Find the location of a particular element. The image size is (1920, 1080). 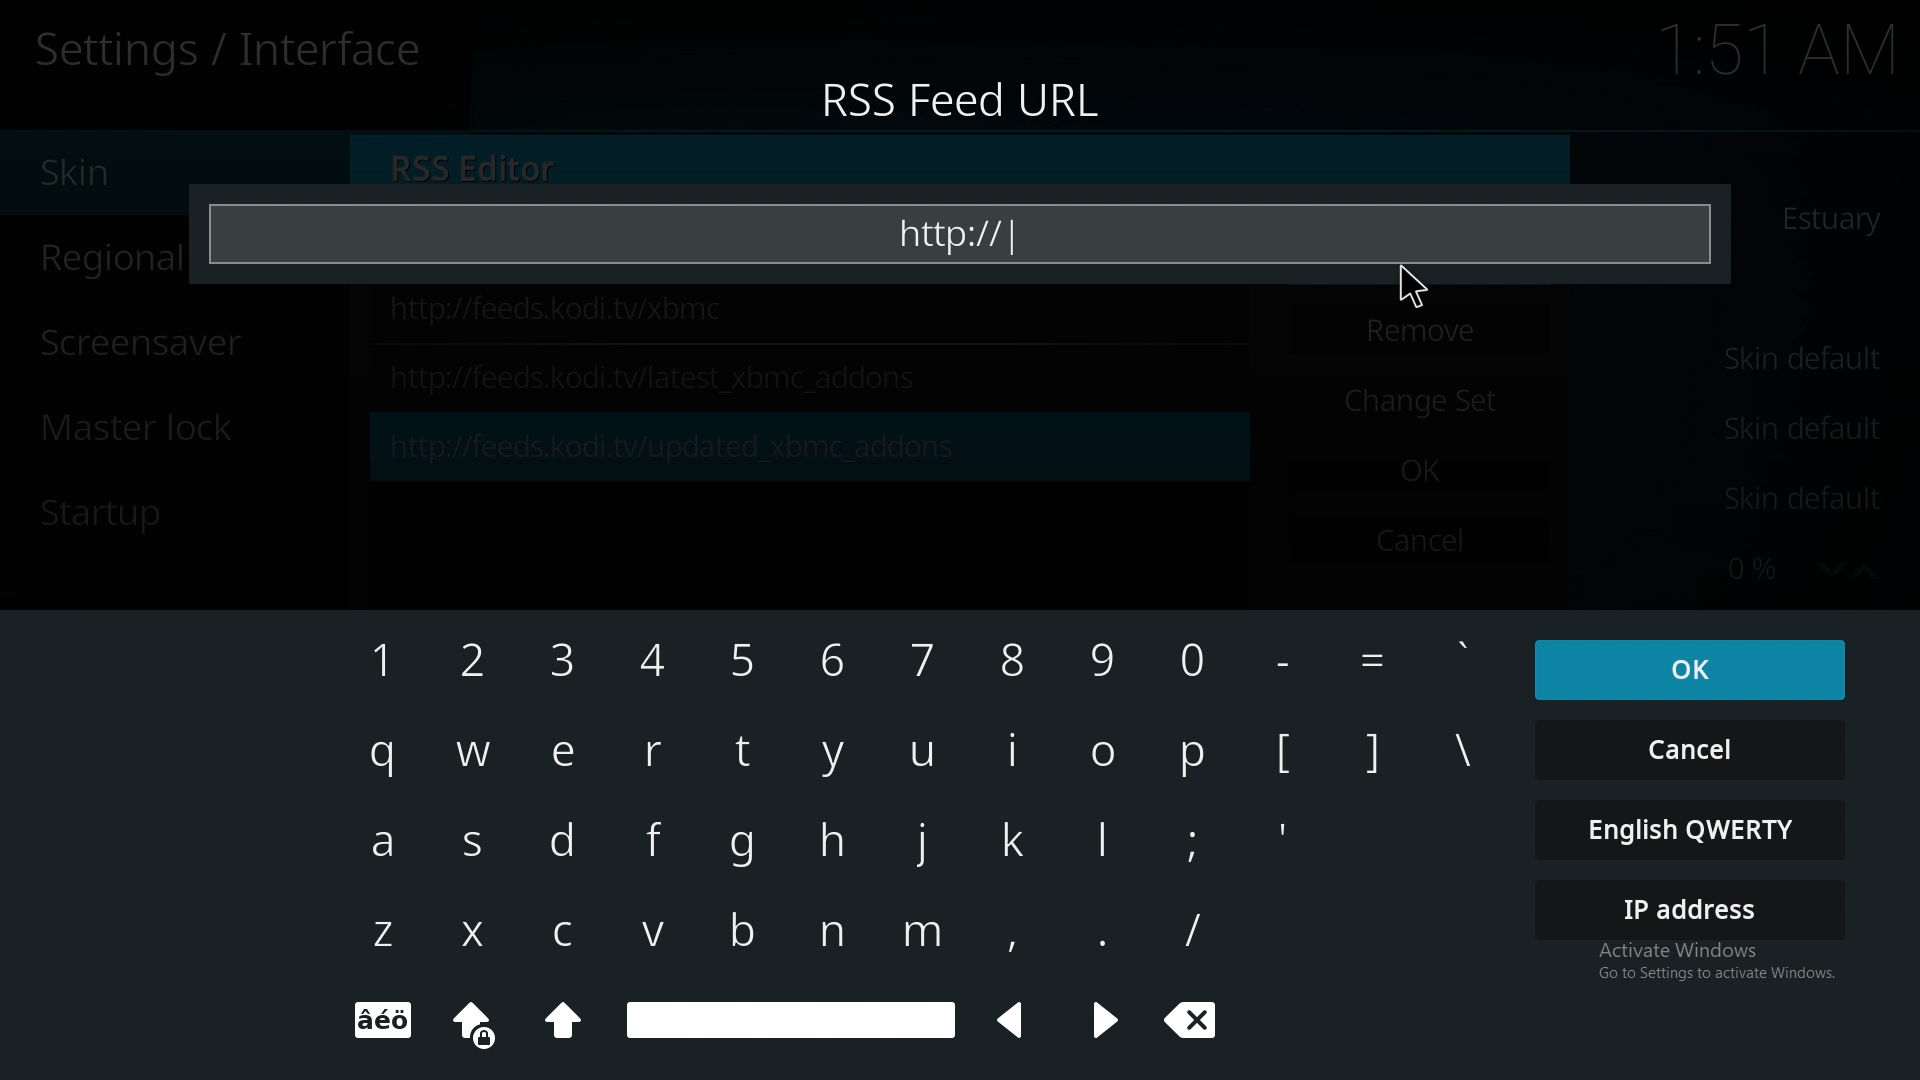

Cursor is located at coordinates (1360, 289).